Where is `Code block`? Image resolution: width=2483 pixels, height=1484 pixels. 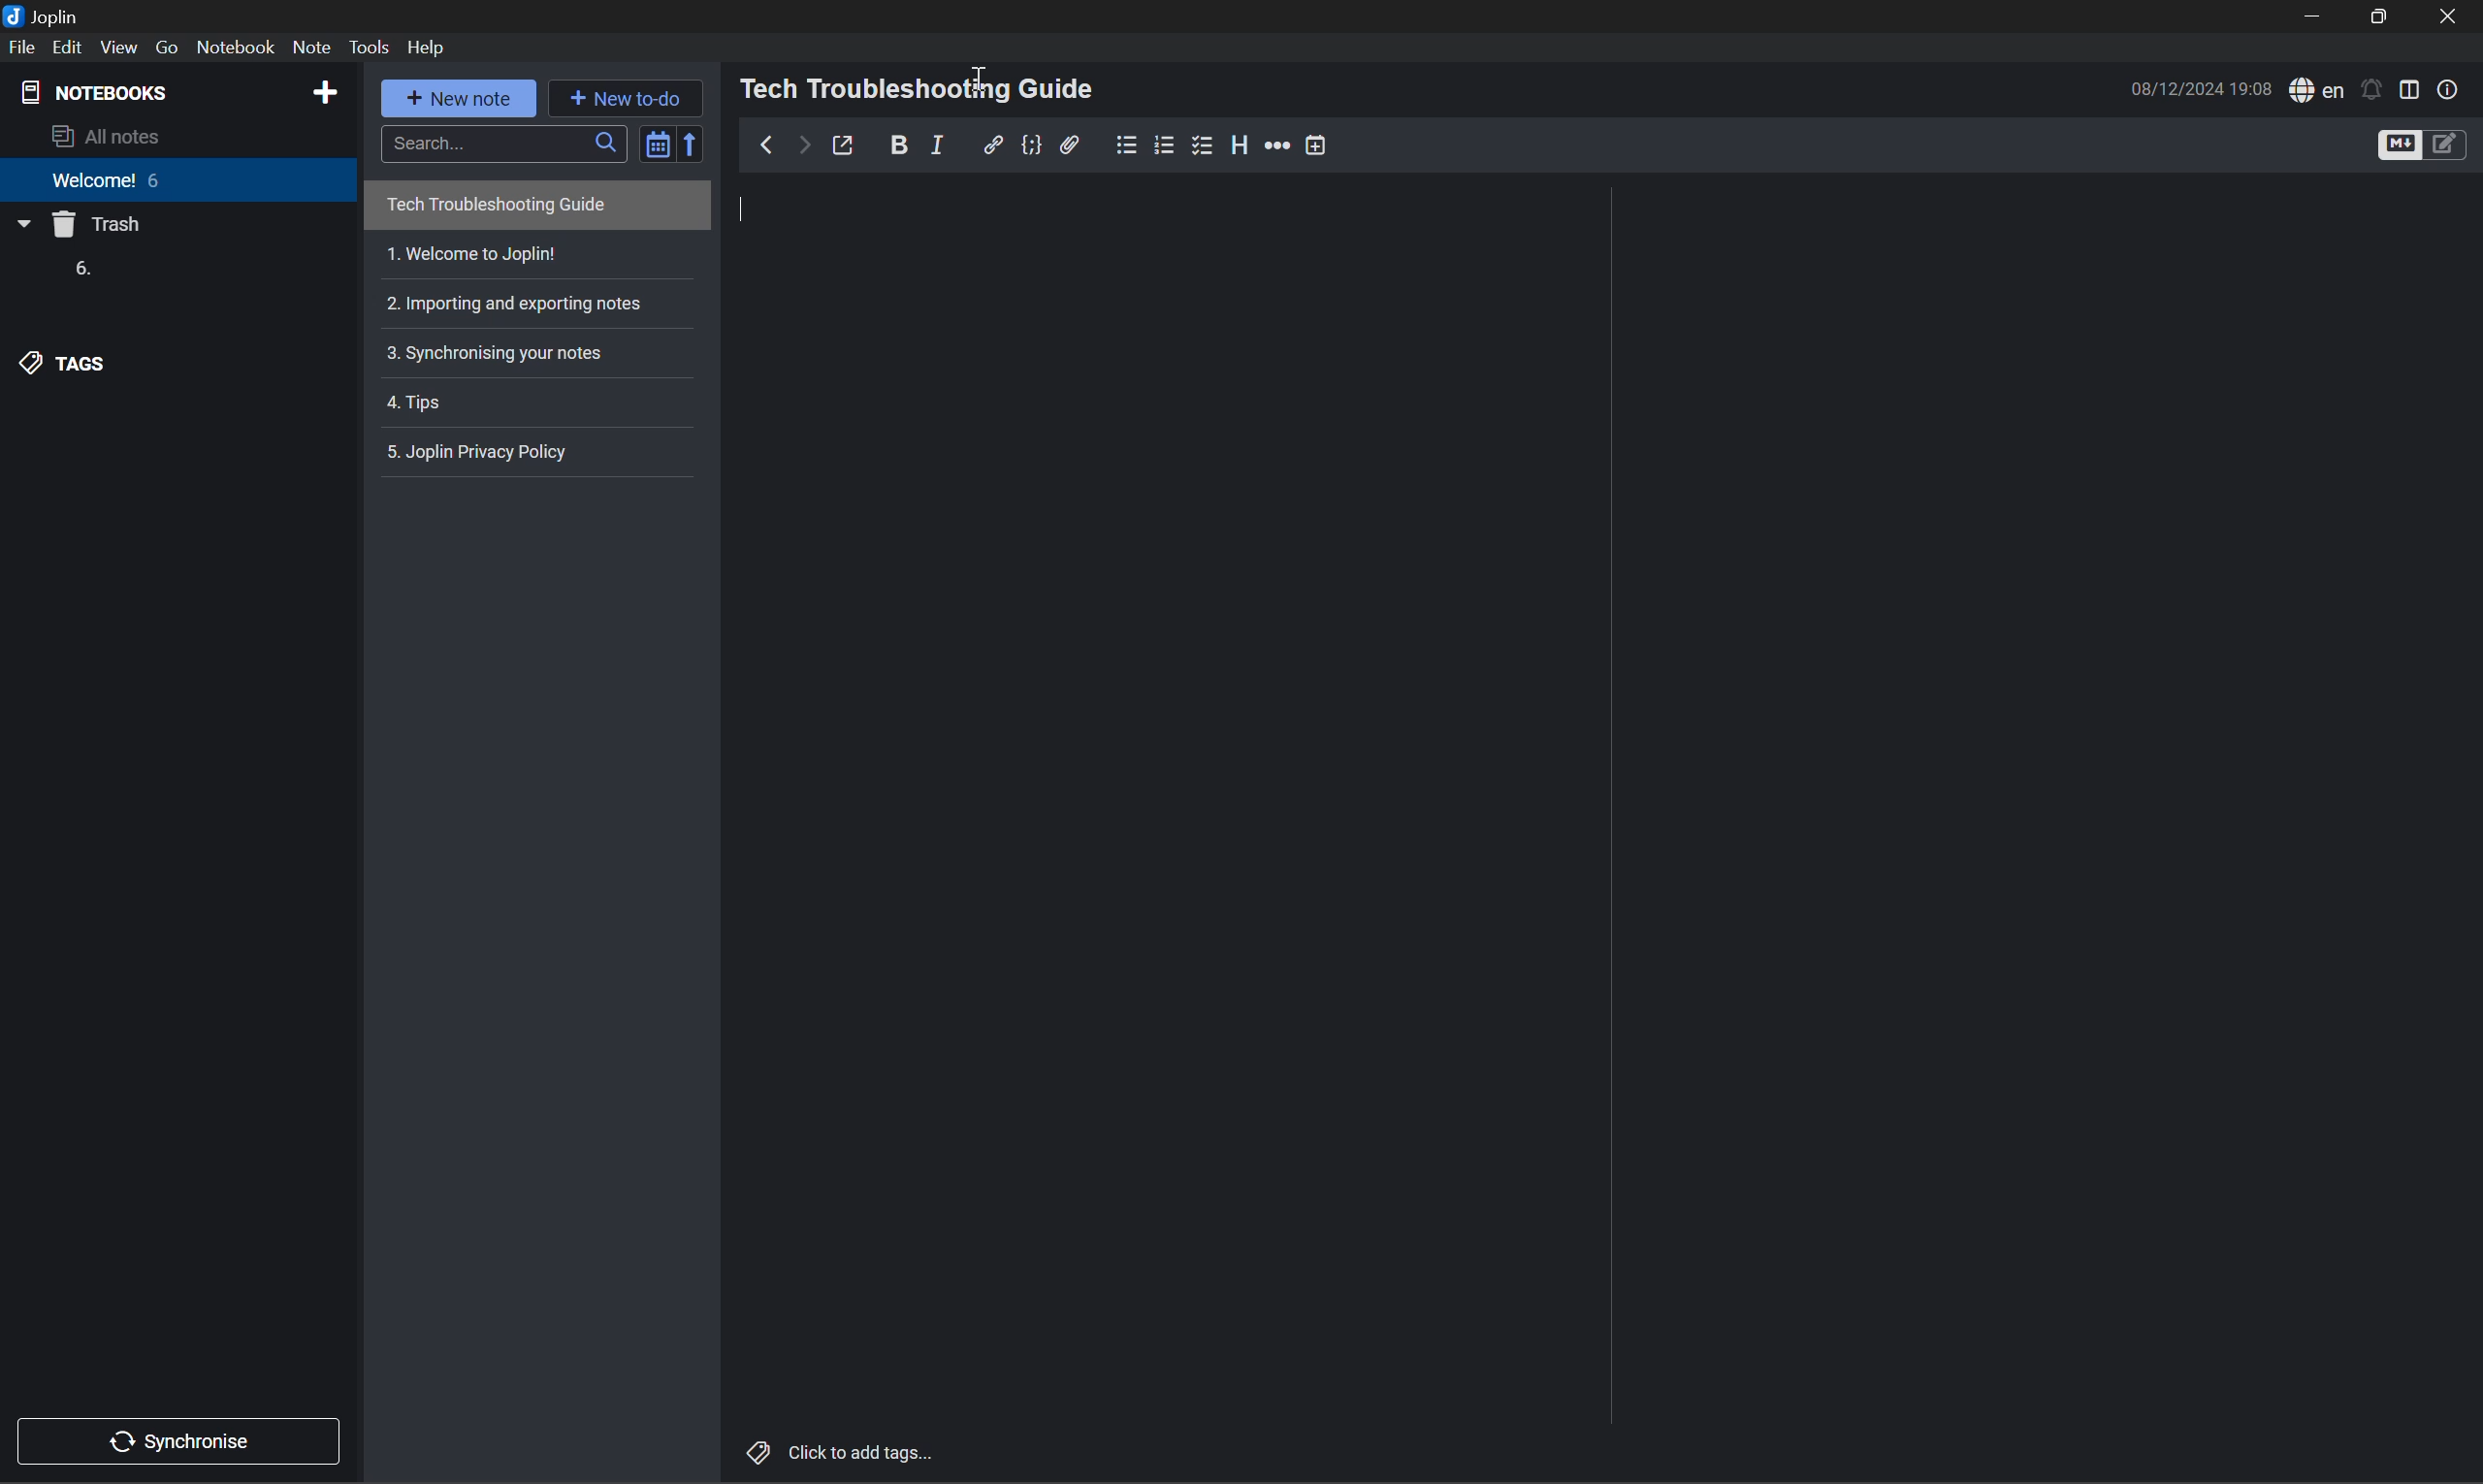 Code block is located at coordinates (1031, 144).